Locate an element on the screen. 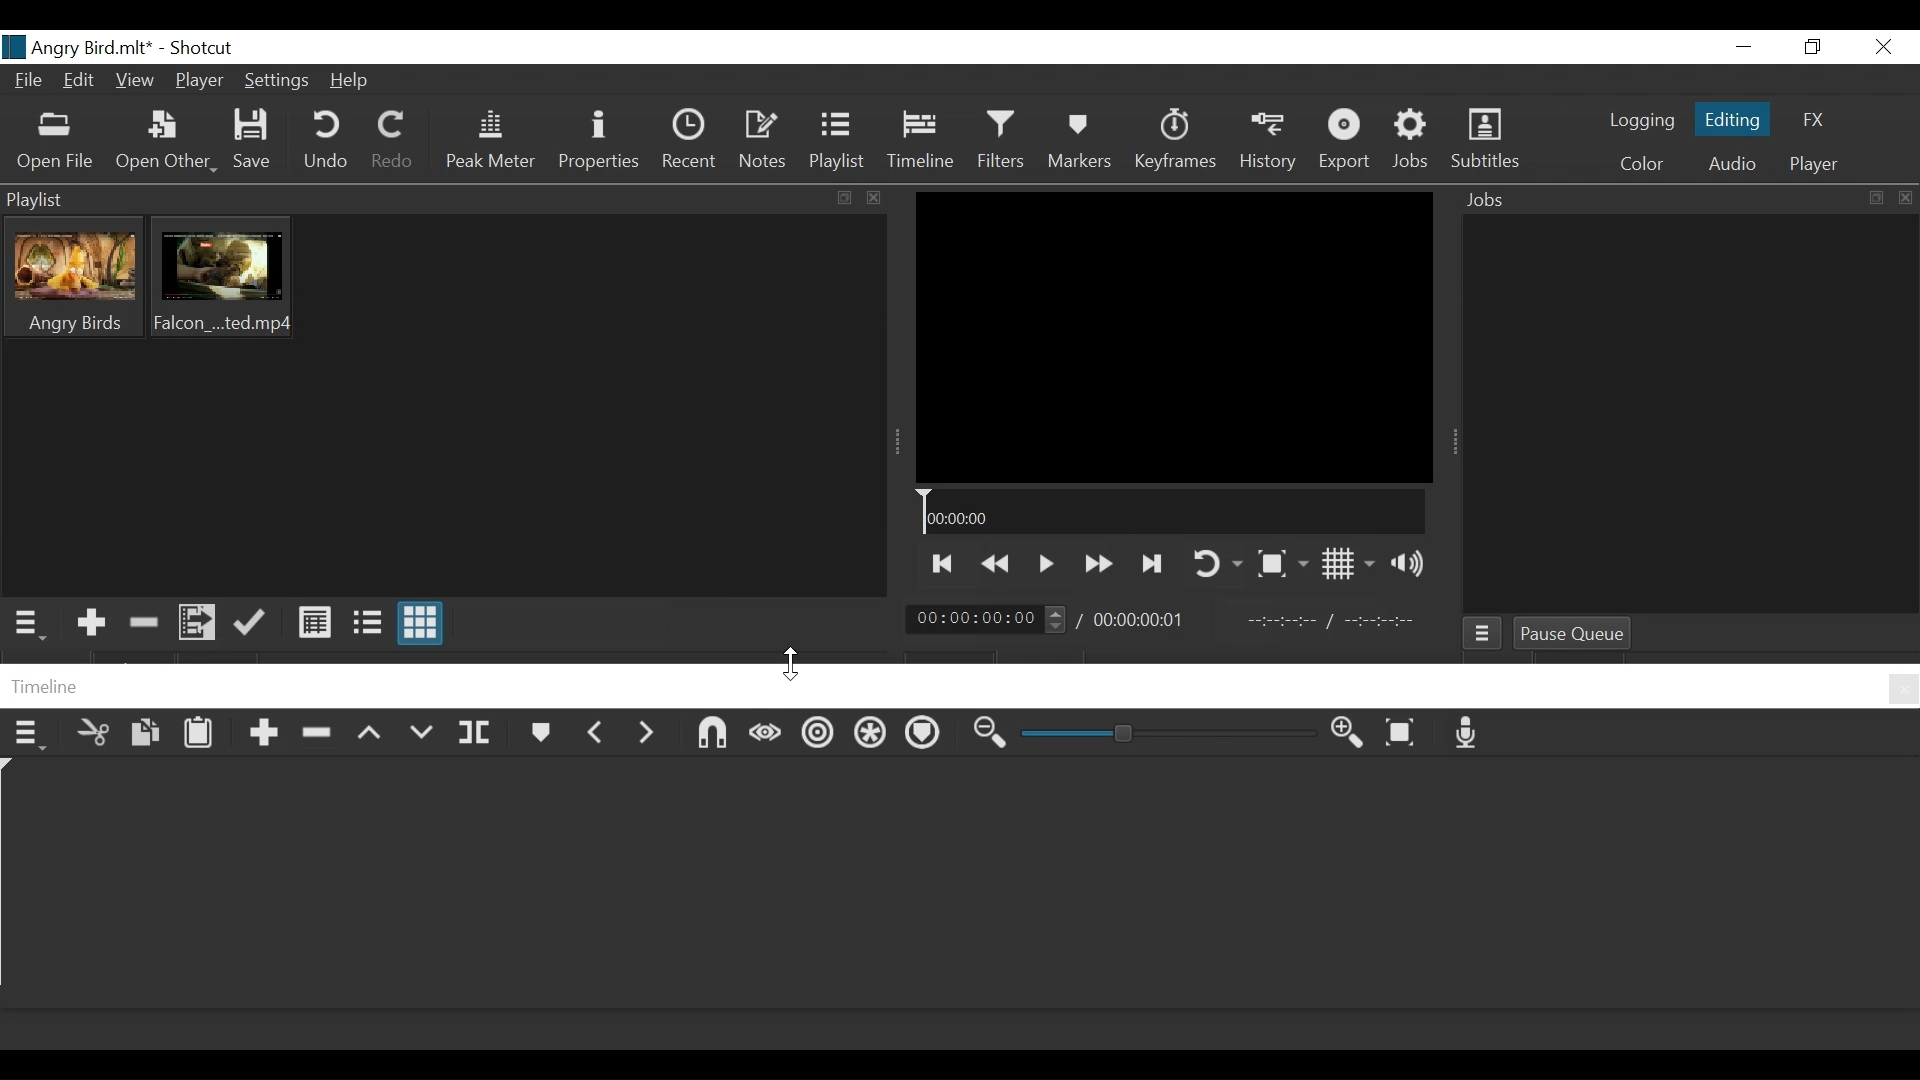  Cursor is located at coordinates (790, 661).